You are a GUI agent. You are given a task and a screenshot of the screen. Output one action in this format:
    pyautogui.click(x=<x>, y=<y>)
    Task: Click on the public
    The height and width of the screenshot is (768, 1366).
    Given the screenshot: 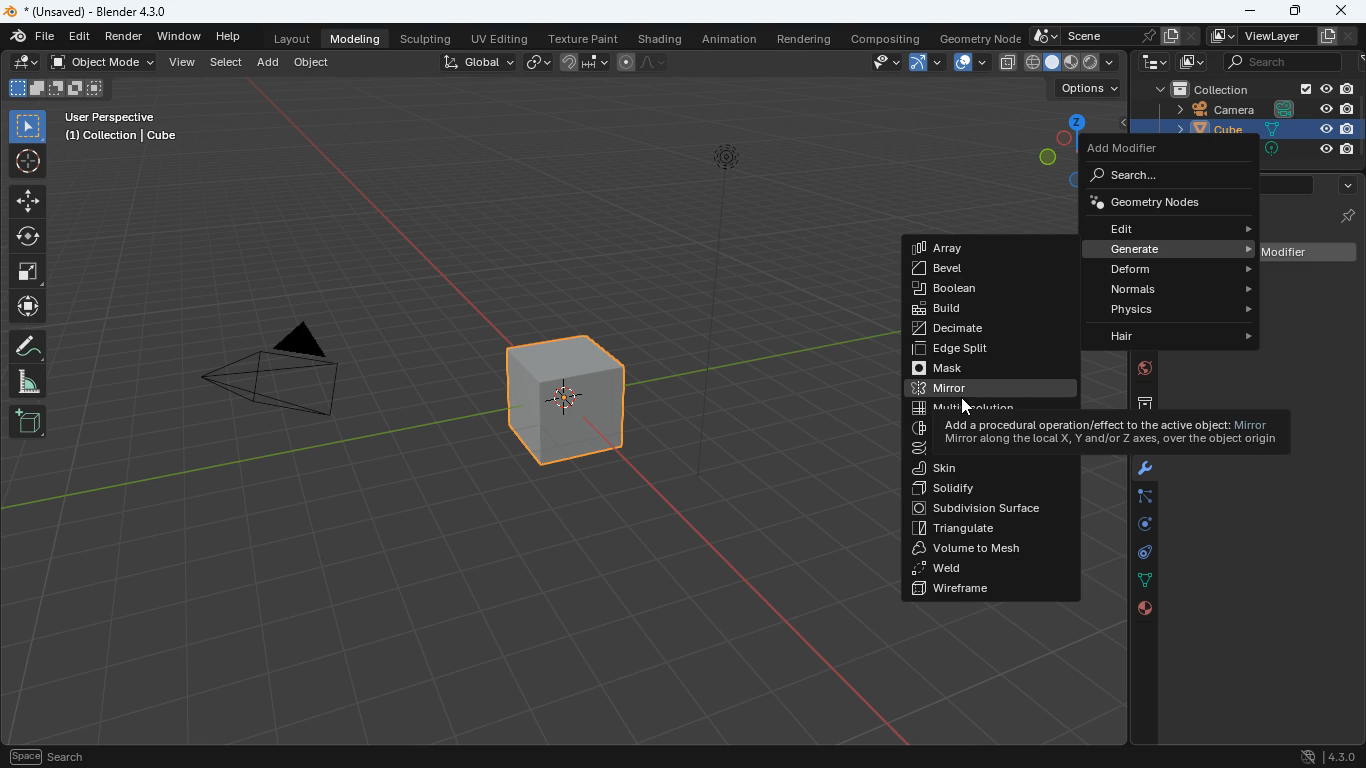 What is the action you would take?
    pyautogui.click(x=1138, y=370)
    